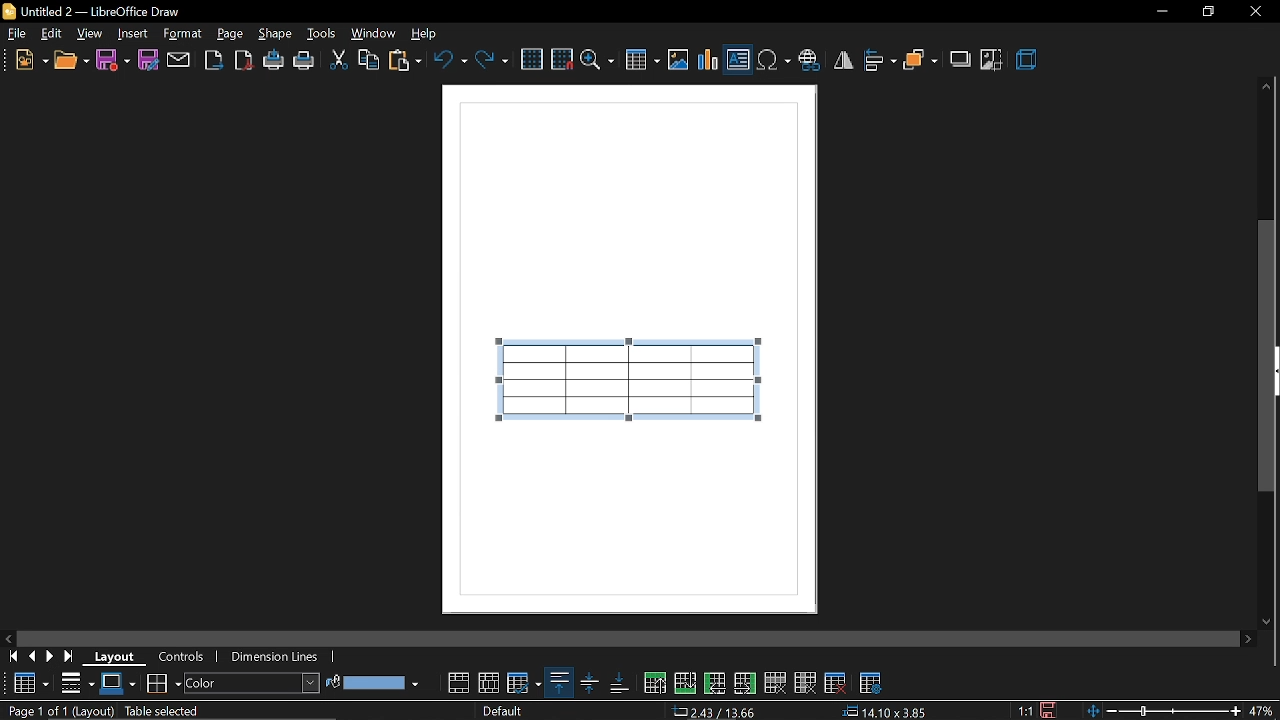 The height and width of the screenshot is (720, 1280). Describe the element at coordinates (89, 33) in the screenshot. I see `view` at that location.